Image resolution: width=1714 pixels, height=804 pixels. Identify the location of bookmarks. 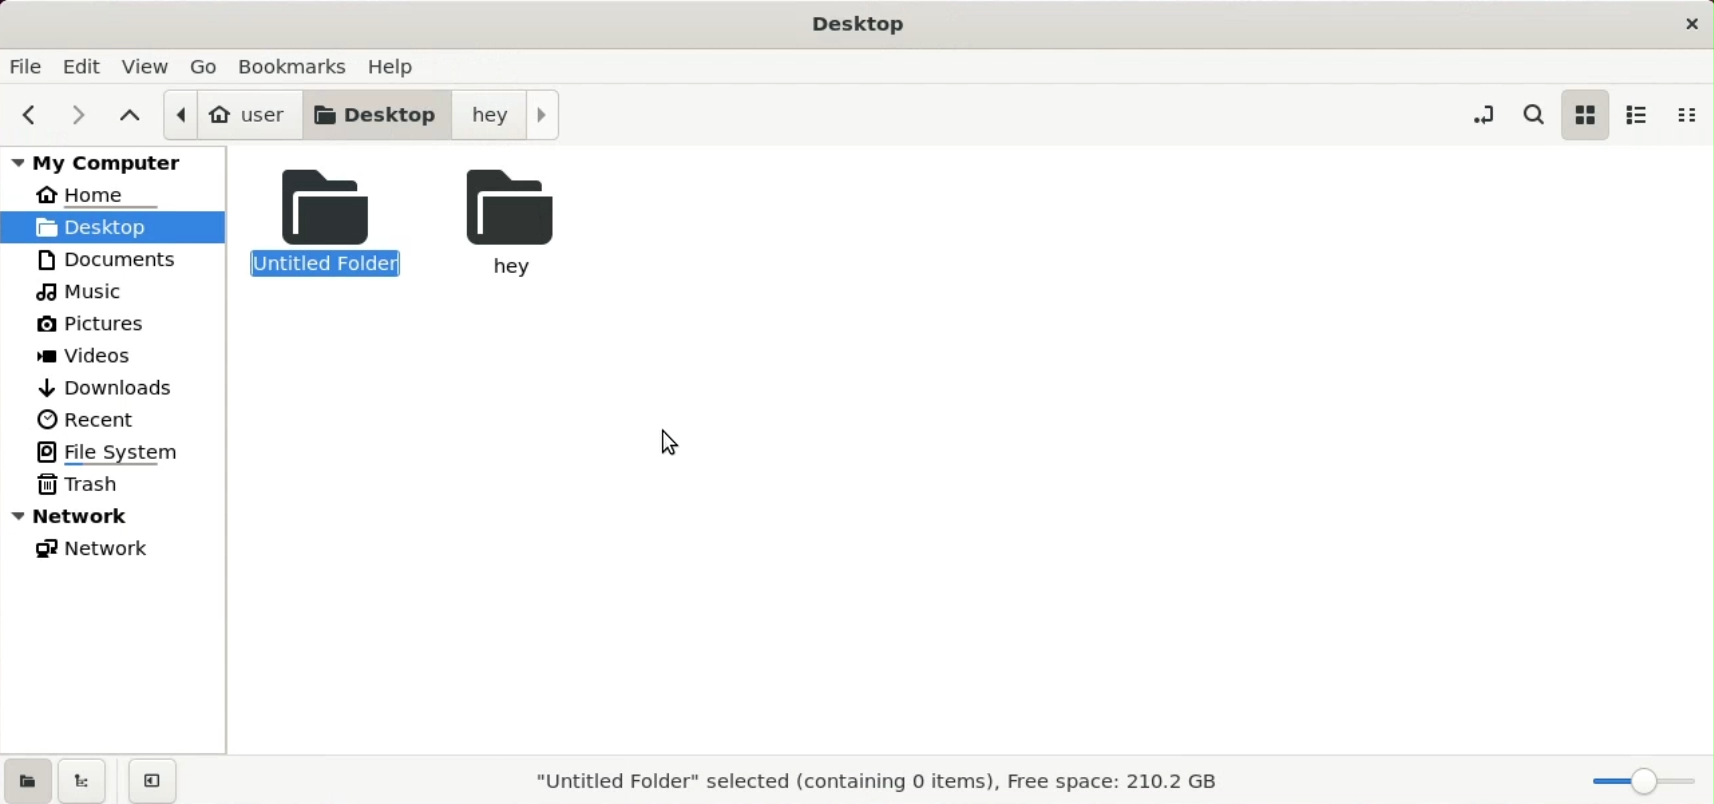
(298, 65).